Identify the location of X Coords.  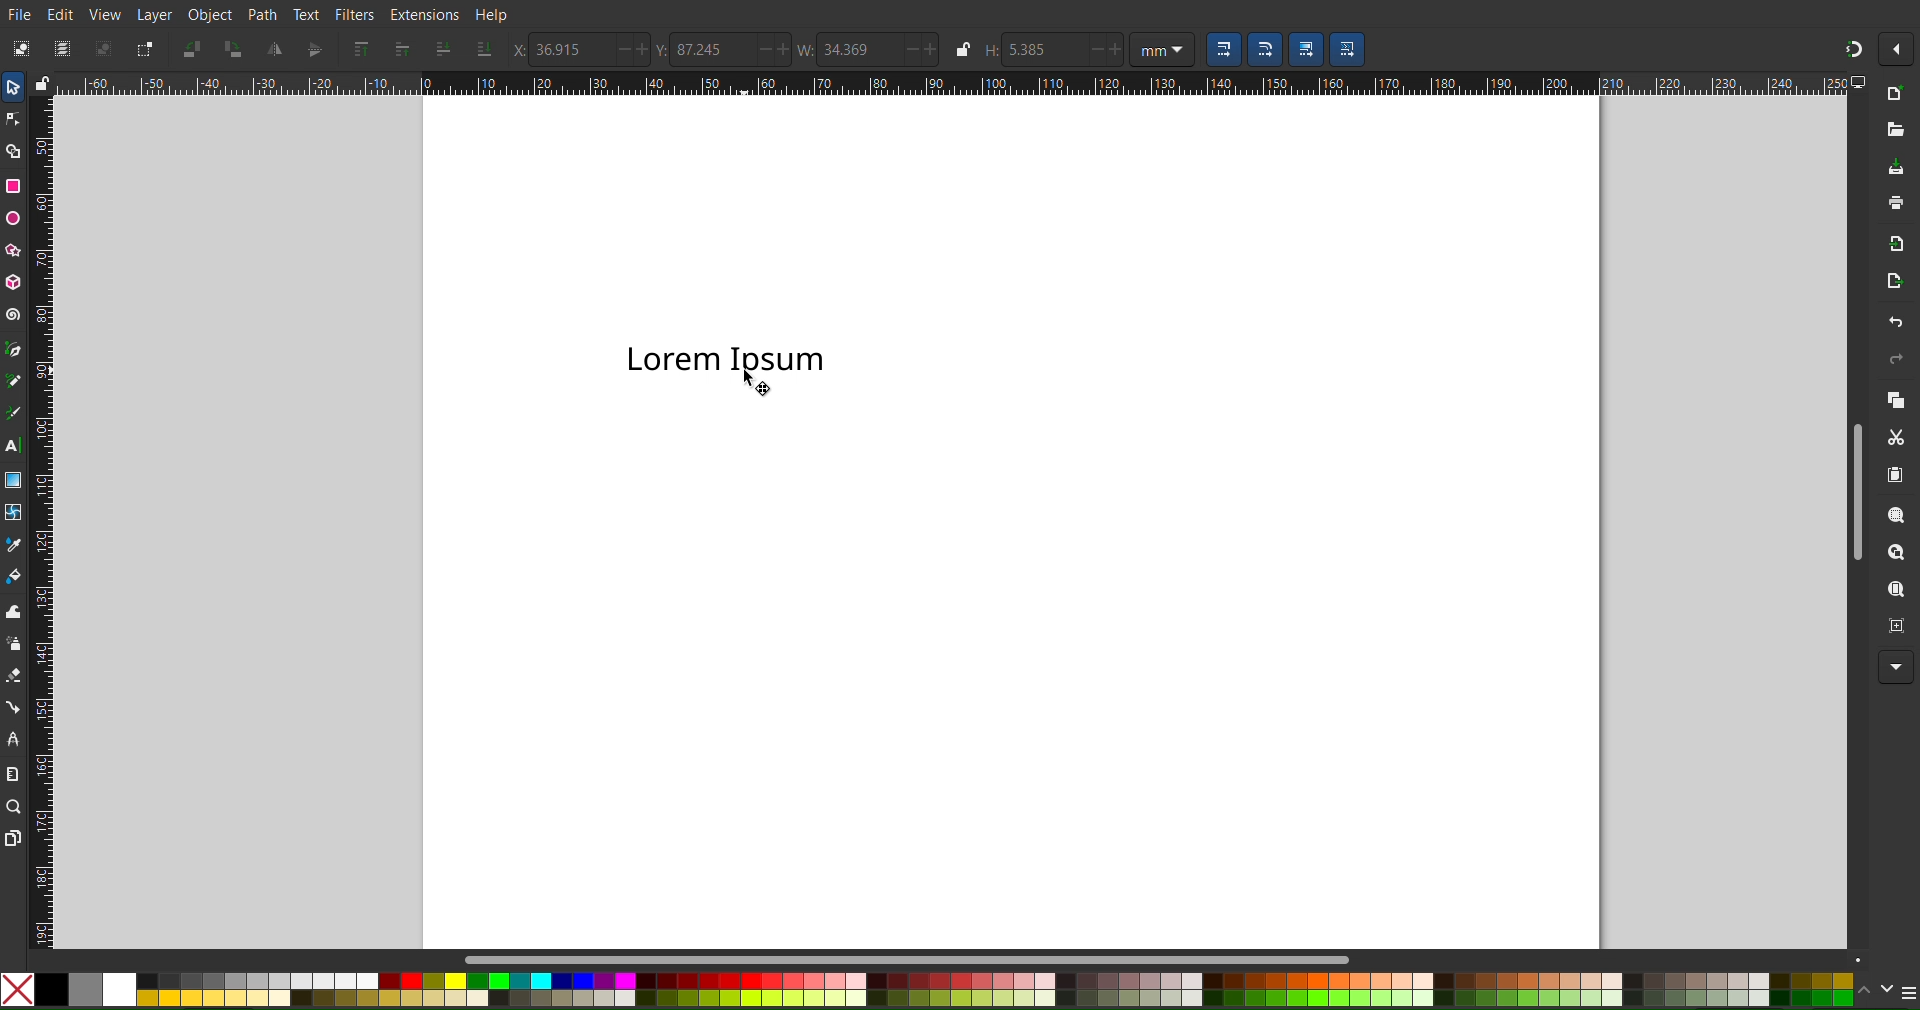
(581, 50).